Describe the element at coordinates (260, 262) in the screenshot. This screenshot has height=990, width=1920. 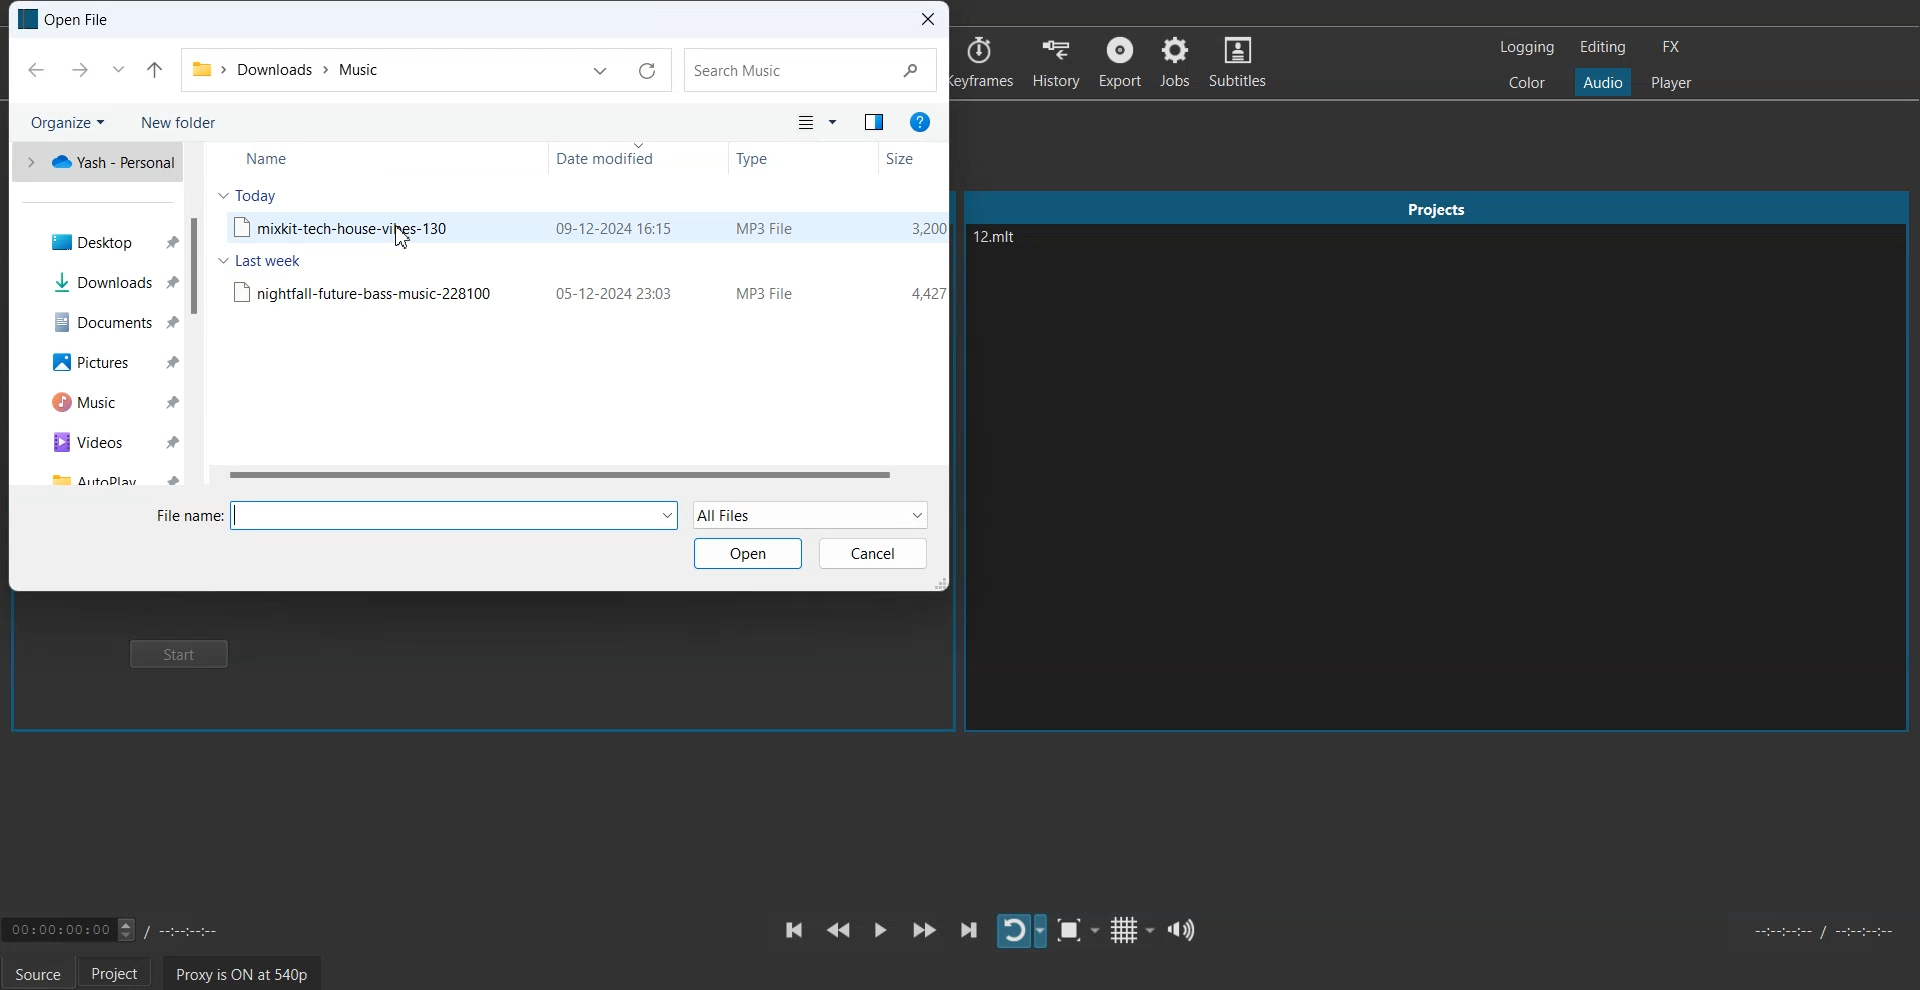
I see `Last week` at that location.